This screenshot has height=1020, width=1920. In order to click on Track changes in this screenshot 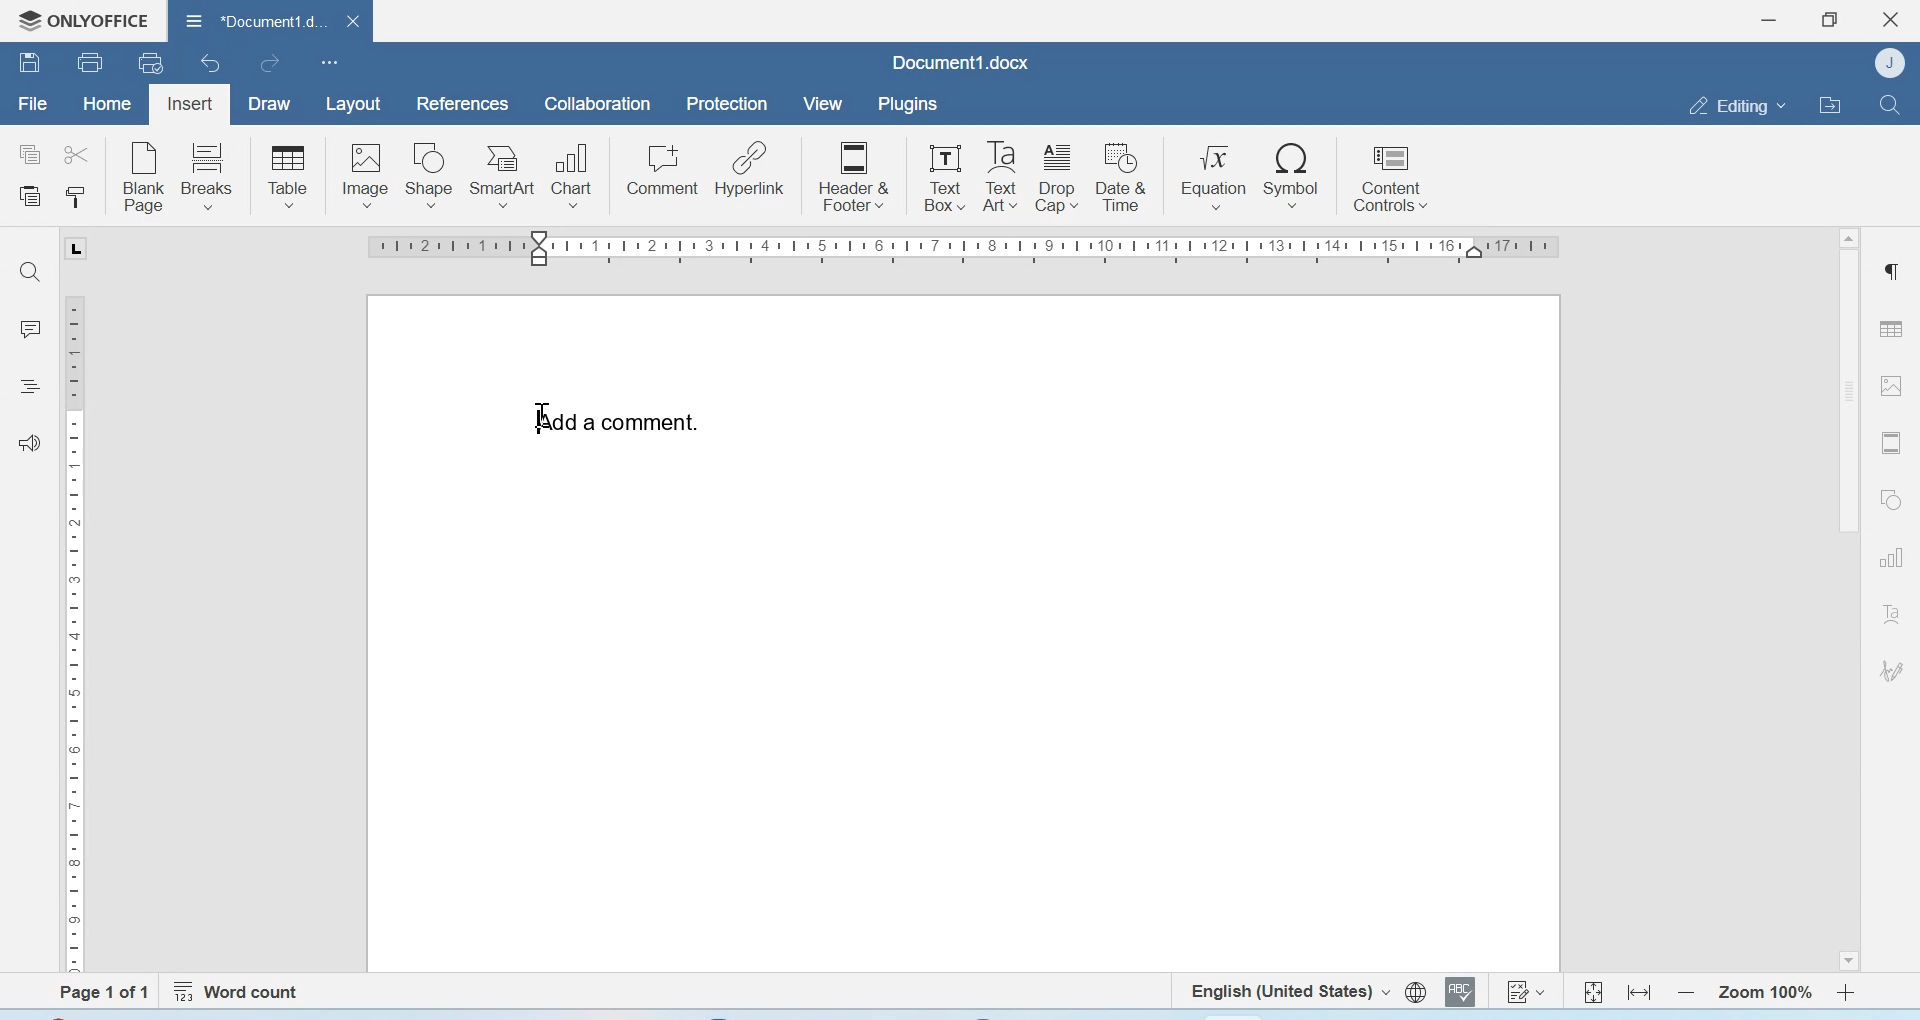, I will do `click(1524, 991)`.